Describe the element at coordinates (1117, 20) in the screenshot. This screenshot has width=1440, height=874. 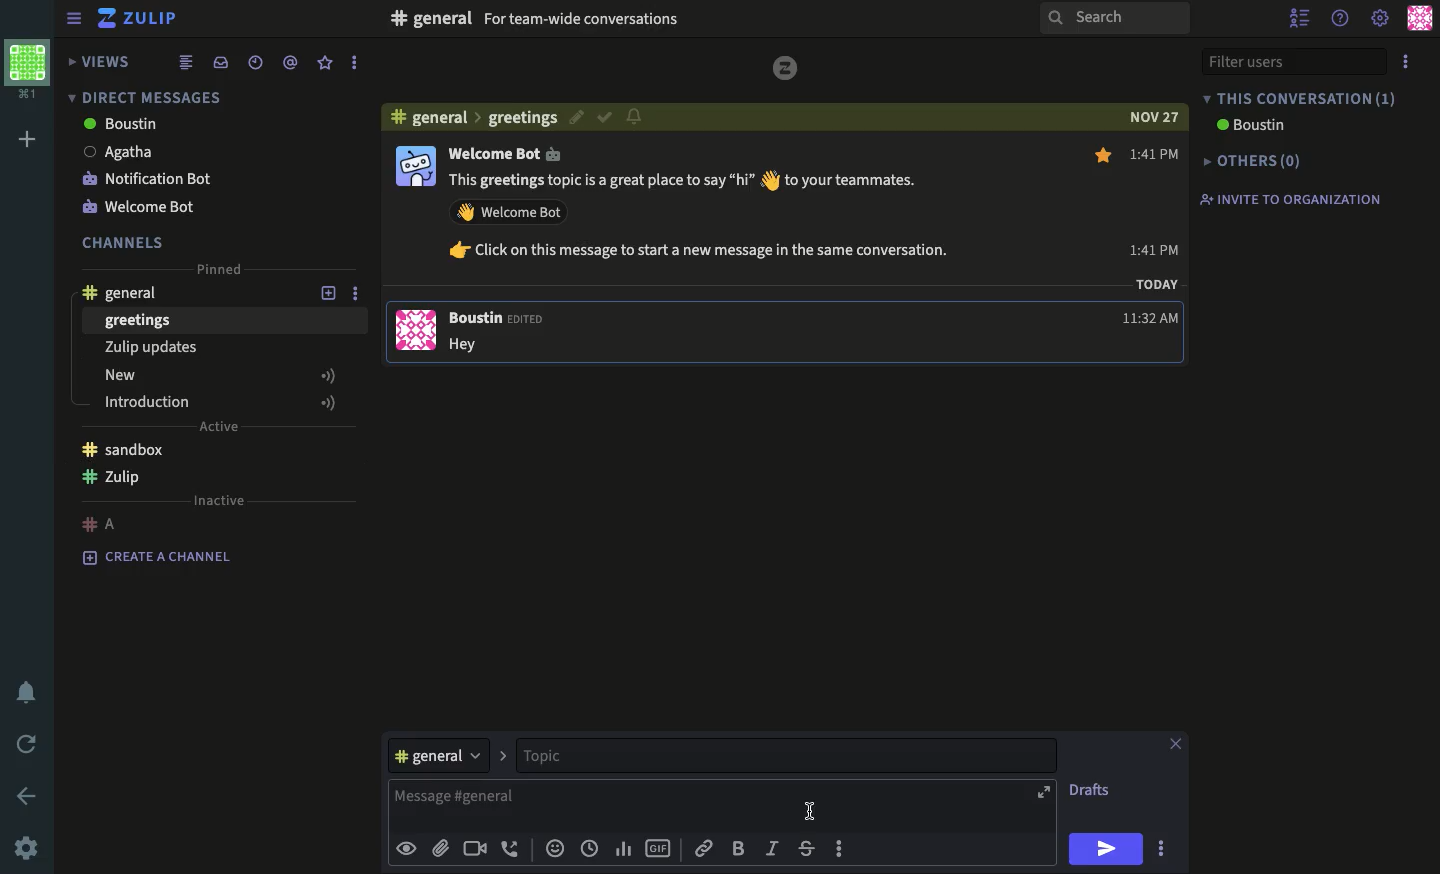
I see `search` at that location.